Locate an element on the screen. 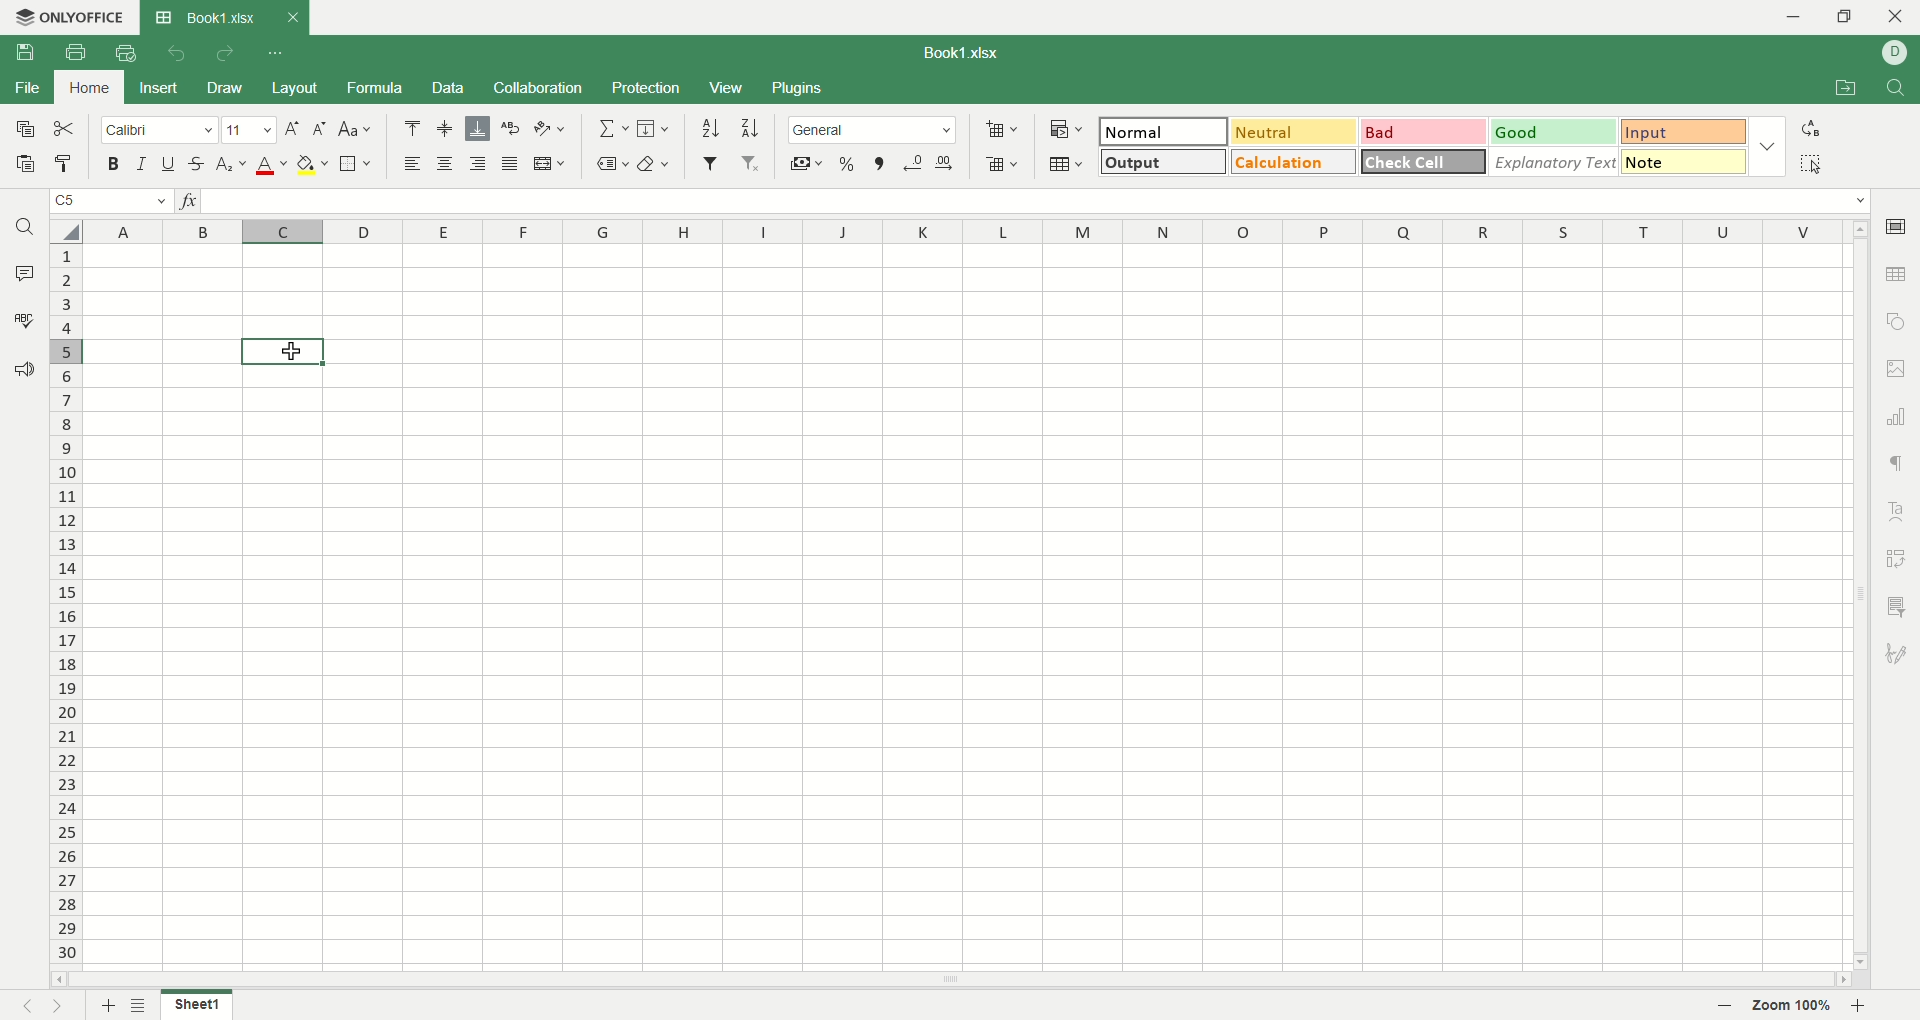 This screenshot has height=1020, width=1920. select all is located at coordinates (1811, 163).